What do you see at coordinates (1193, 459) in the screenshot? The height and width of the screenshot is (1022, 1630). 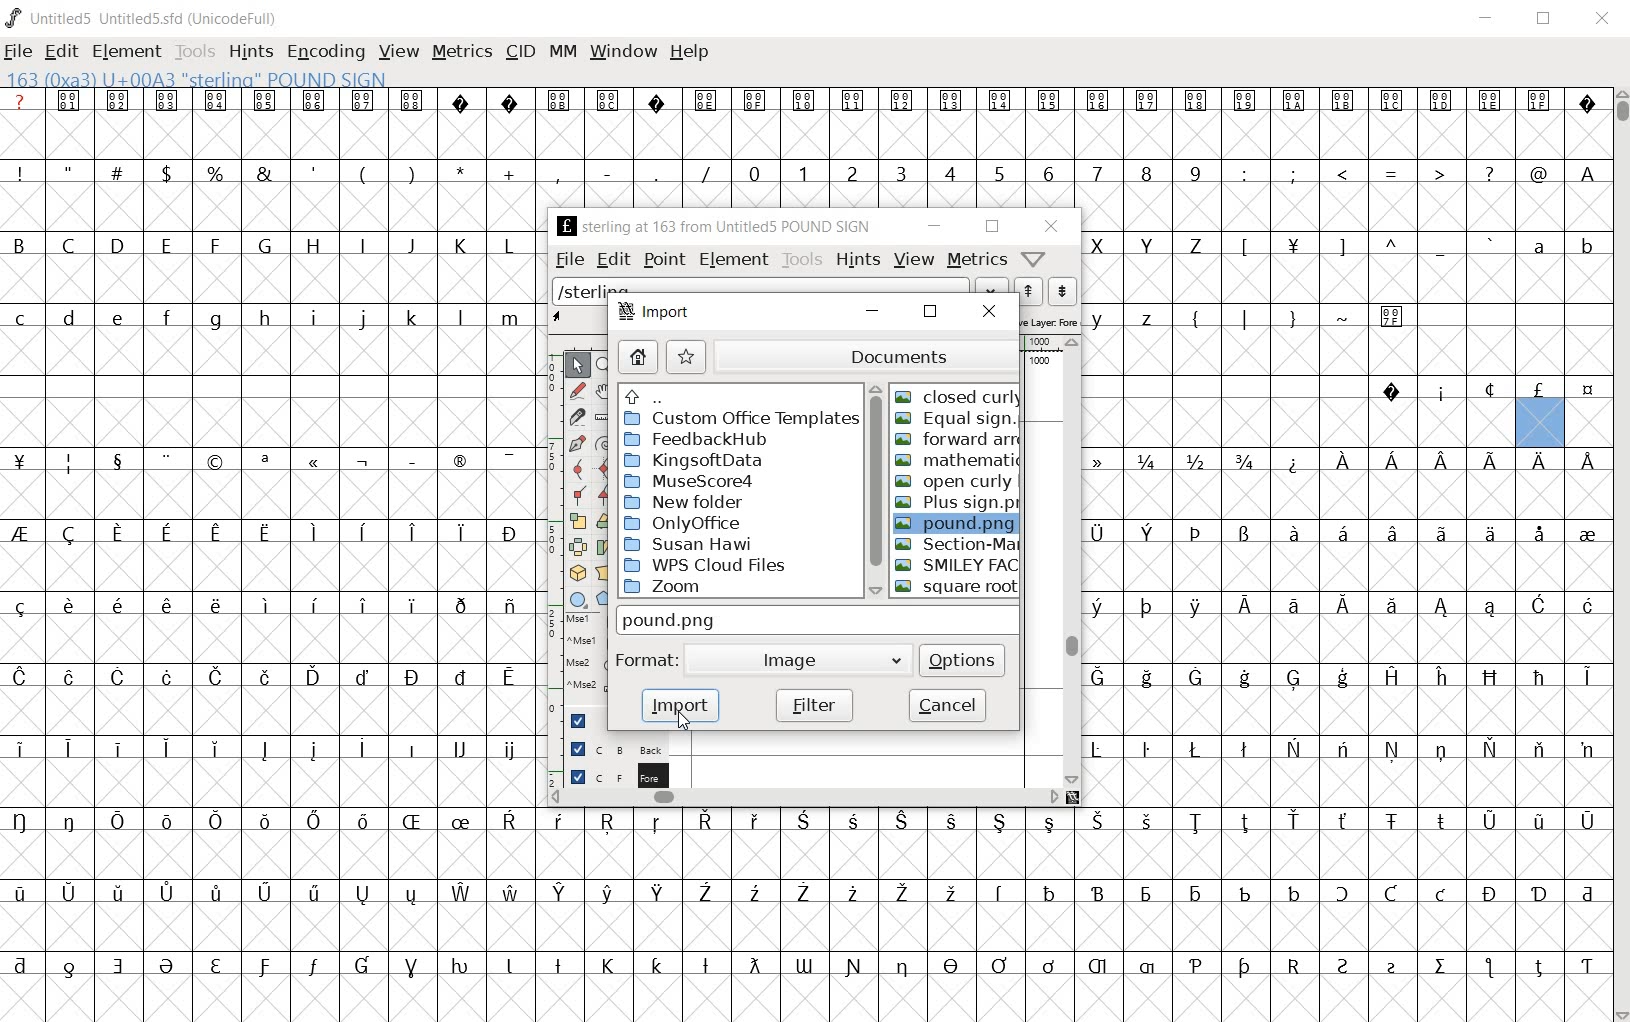 I see `1/2` at bounding box center [1193, 459].